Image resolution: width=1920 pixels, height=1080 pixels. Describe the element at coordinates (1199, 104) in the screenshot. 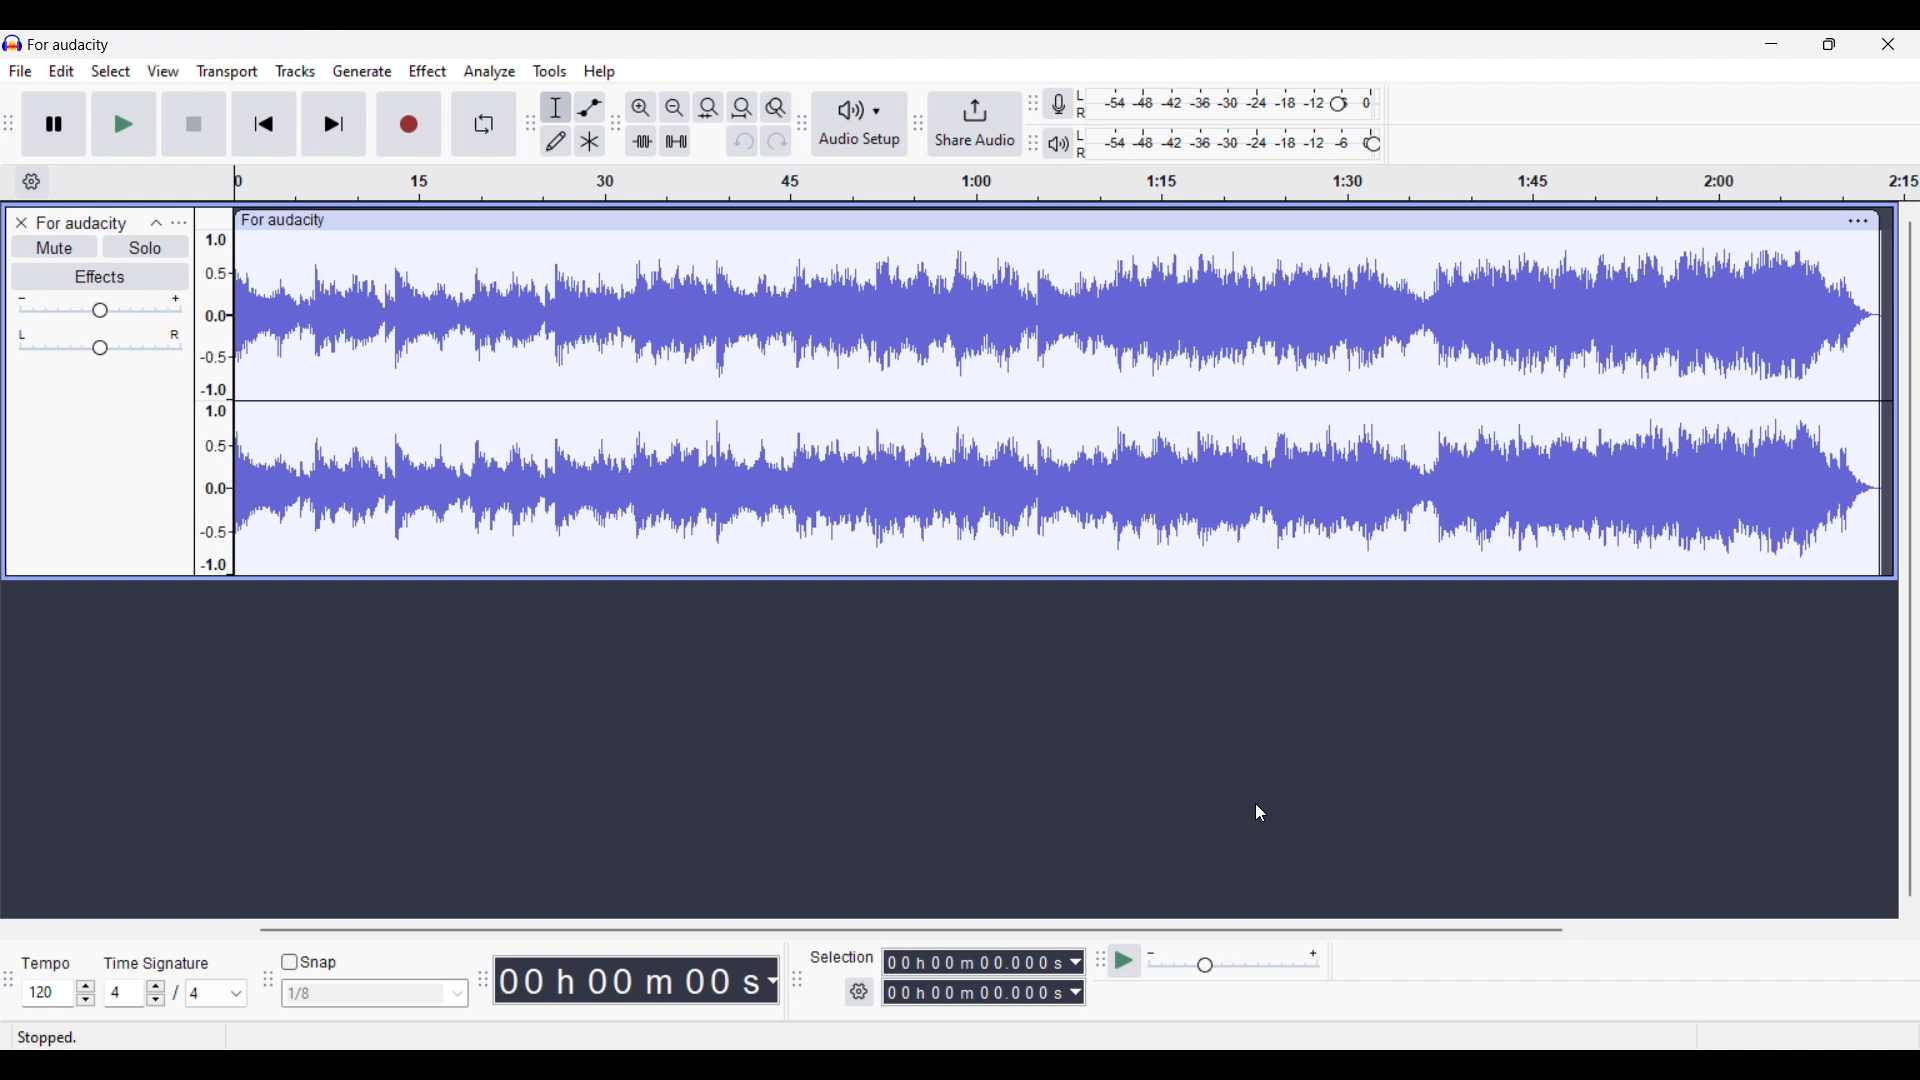

I see `Recording level` at that location.